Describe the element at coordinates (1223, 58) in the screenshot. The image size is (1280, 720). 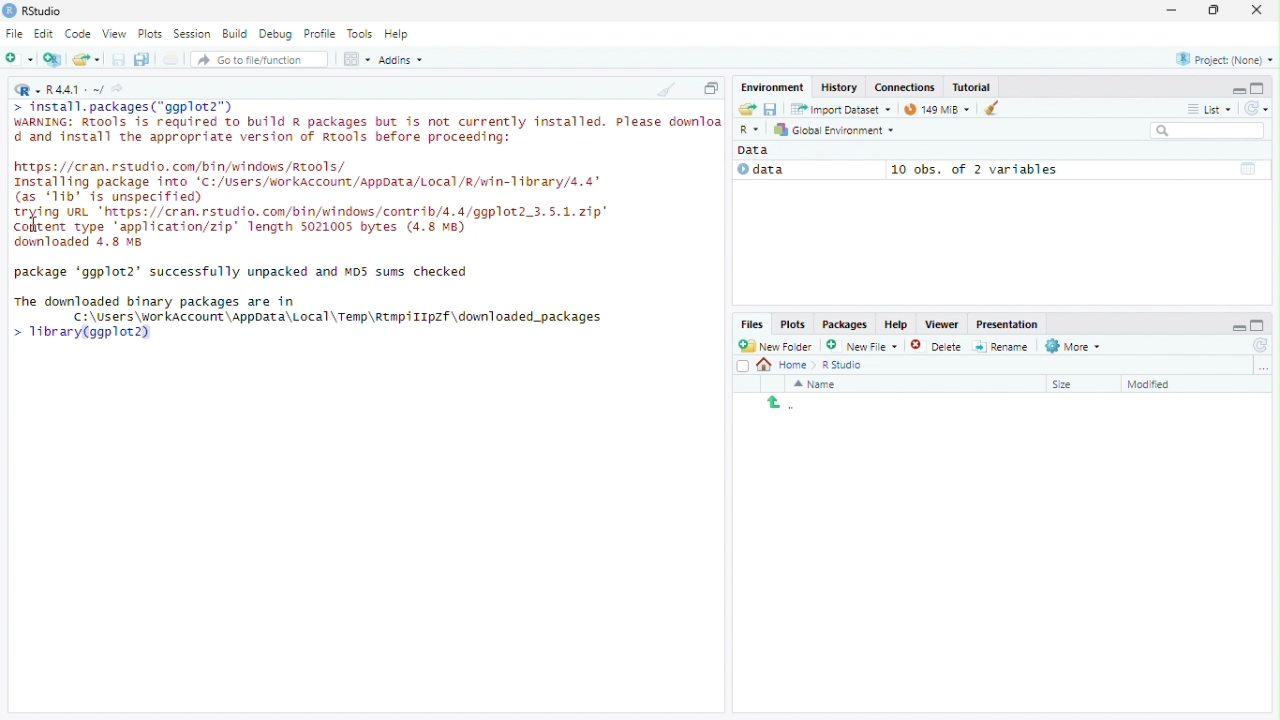
I see `Currently selected project - None` at that location.